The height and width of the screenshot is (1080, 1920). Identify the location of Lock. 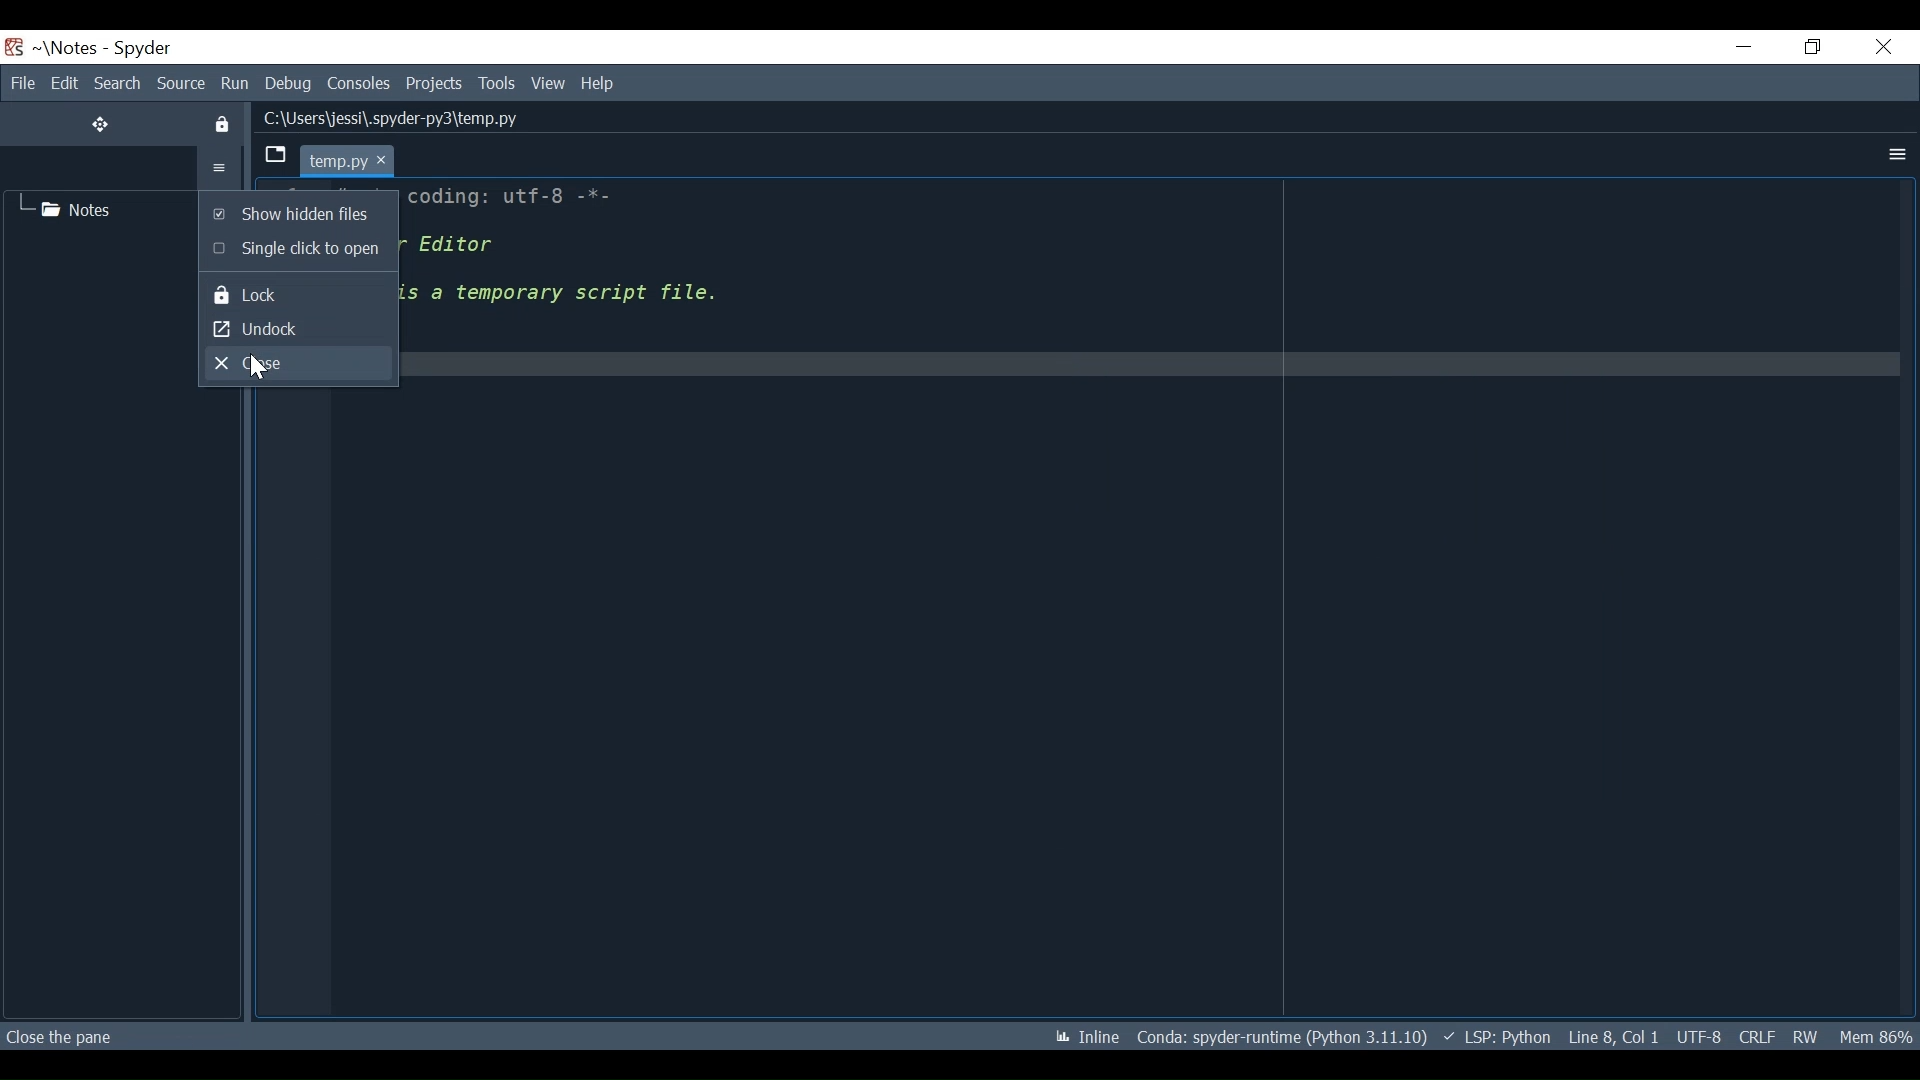
(297, 294).